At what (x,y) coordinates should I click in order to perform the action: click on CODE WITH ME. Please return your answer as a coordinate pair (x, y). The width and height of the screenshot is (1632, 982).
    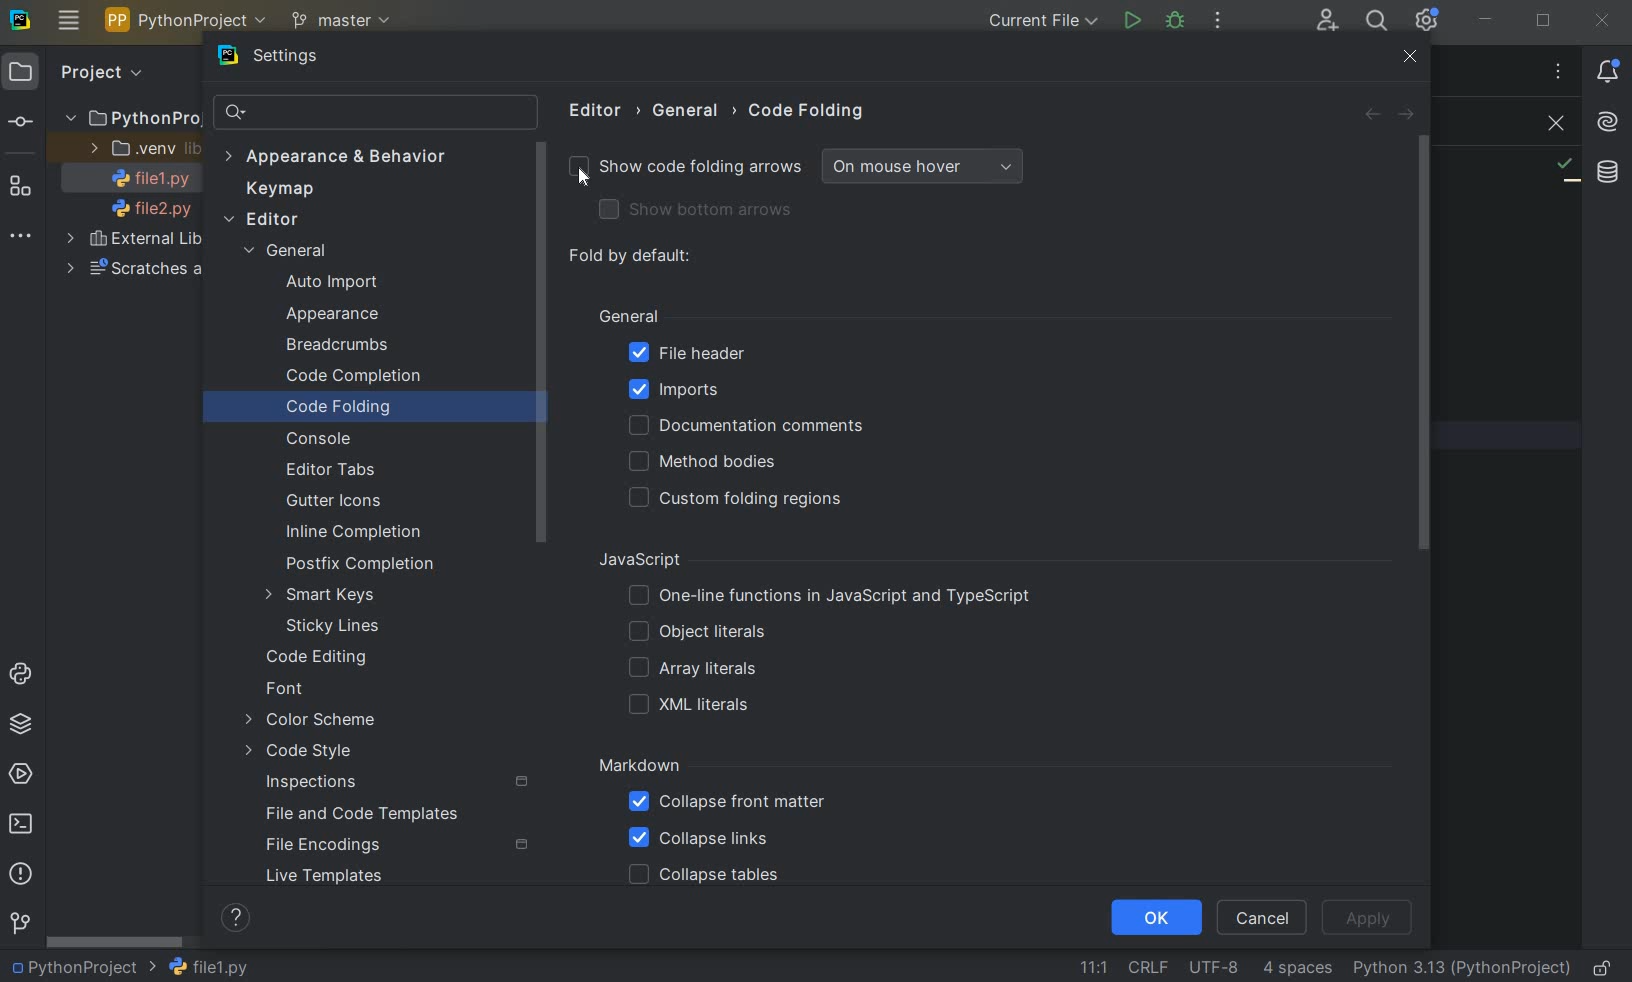
    Looking at the image, I should click on (1326, 20).